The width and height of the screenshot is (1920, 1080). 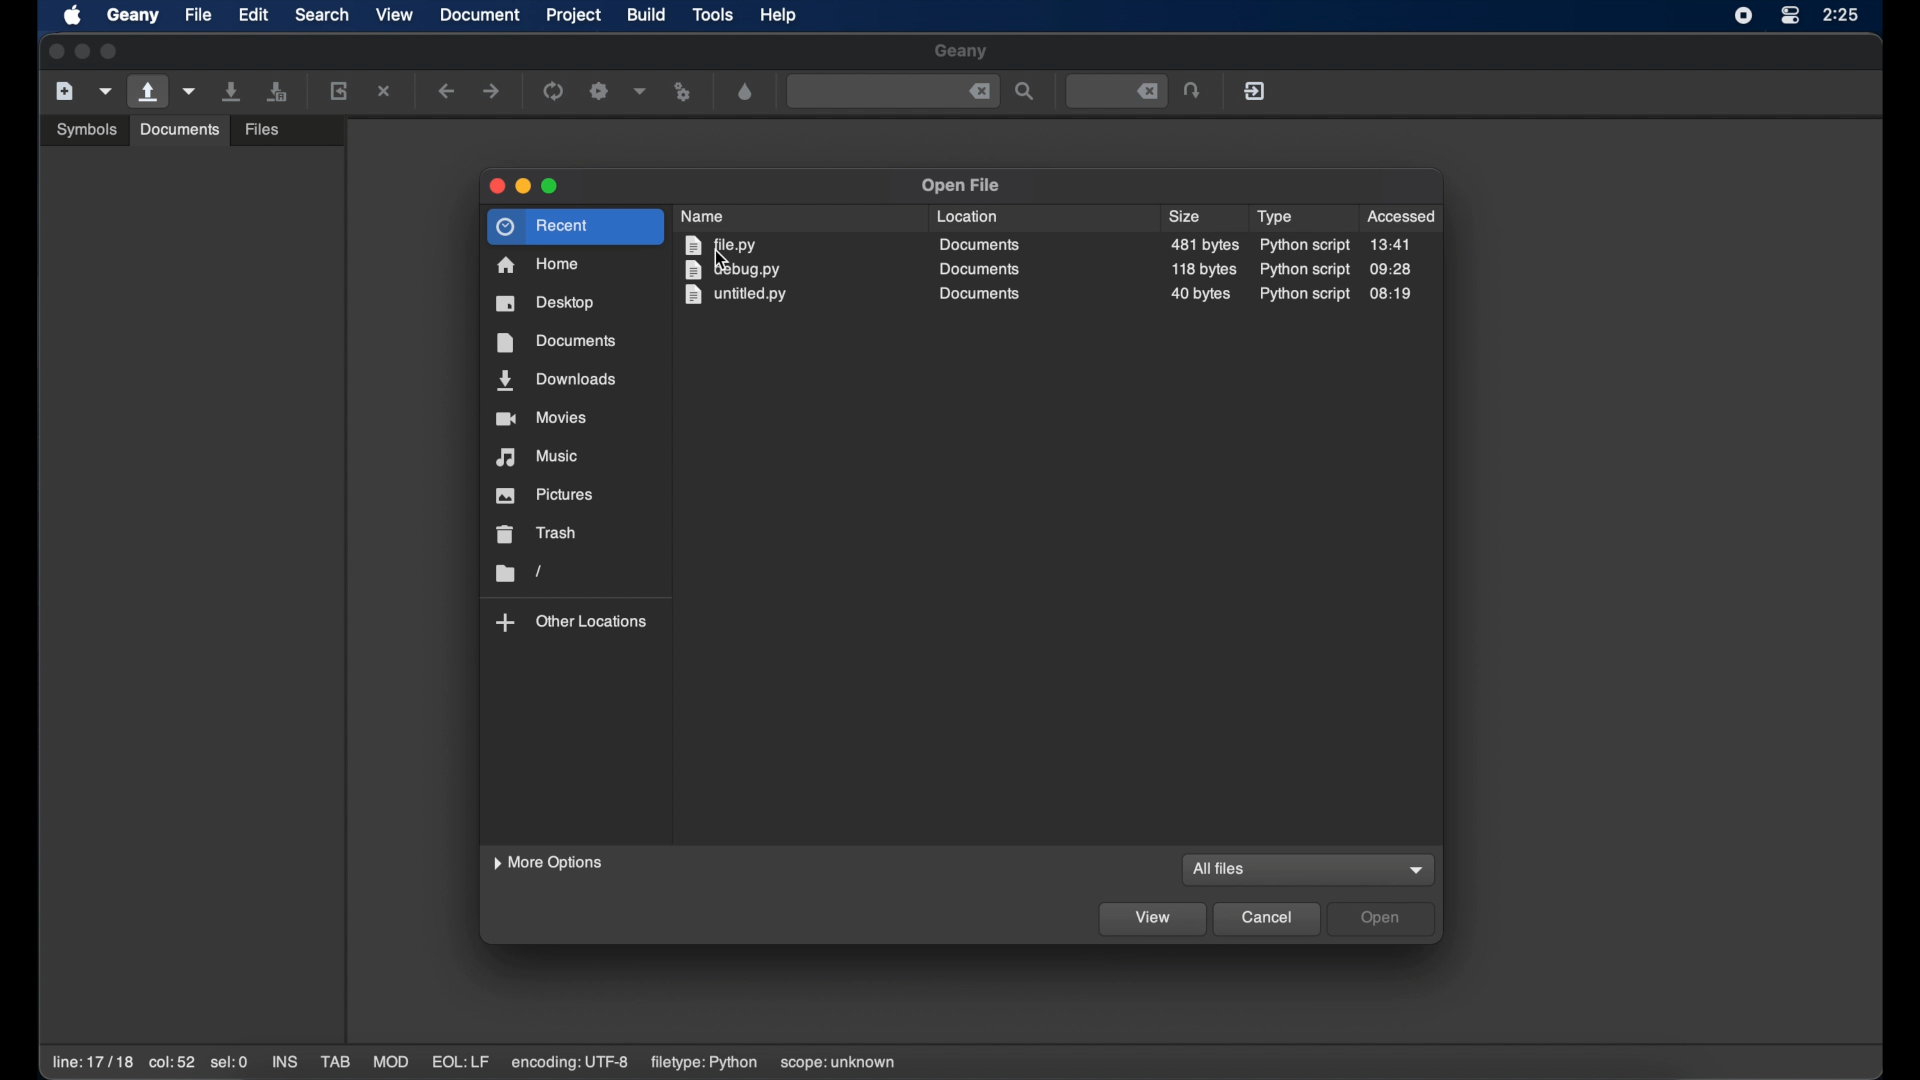 What do you see at coordinates (149, 92) in the screenshot?
I see `open an existing file` at bounding box center [149, 92].